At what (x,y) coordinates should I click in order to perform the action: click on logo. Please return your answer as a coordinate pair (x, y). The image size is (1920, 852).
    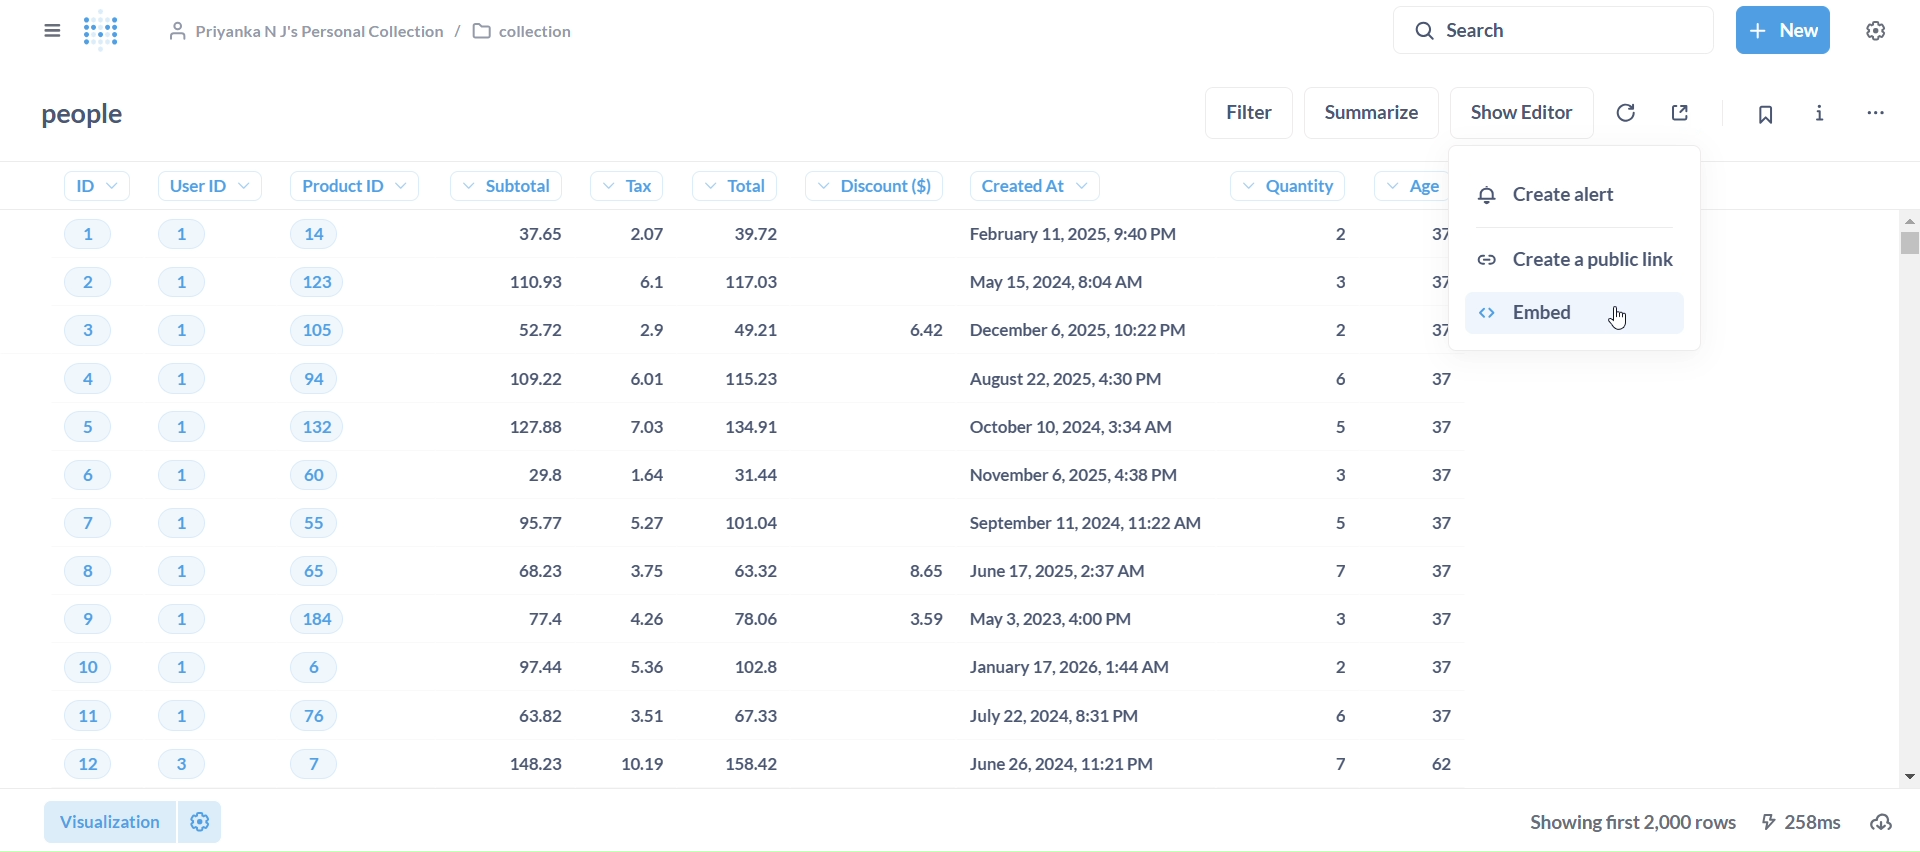
    Looking at the image, I should click on (112, 32).